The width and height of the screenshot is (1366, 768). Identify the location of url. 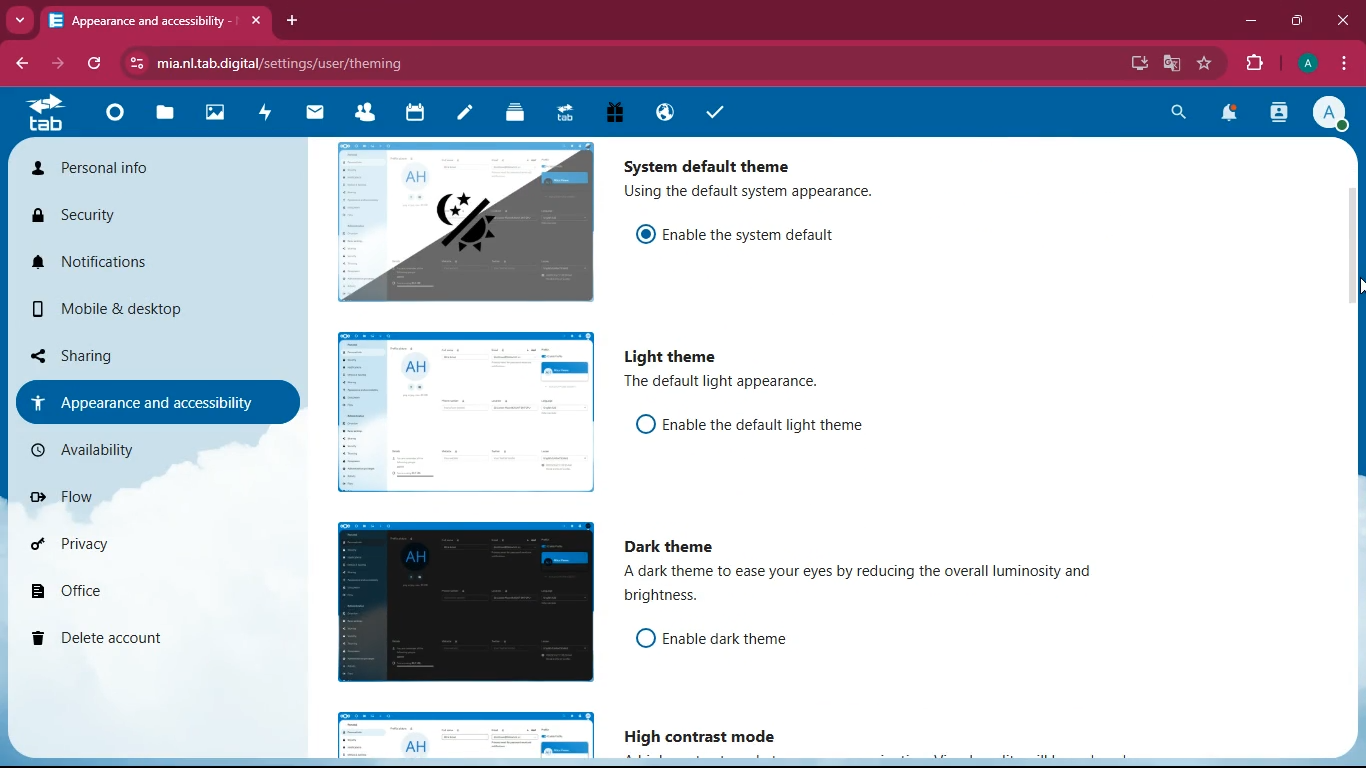
(288, 63).